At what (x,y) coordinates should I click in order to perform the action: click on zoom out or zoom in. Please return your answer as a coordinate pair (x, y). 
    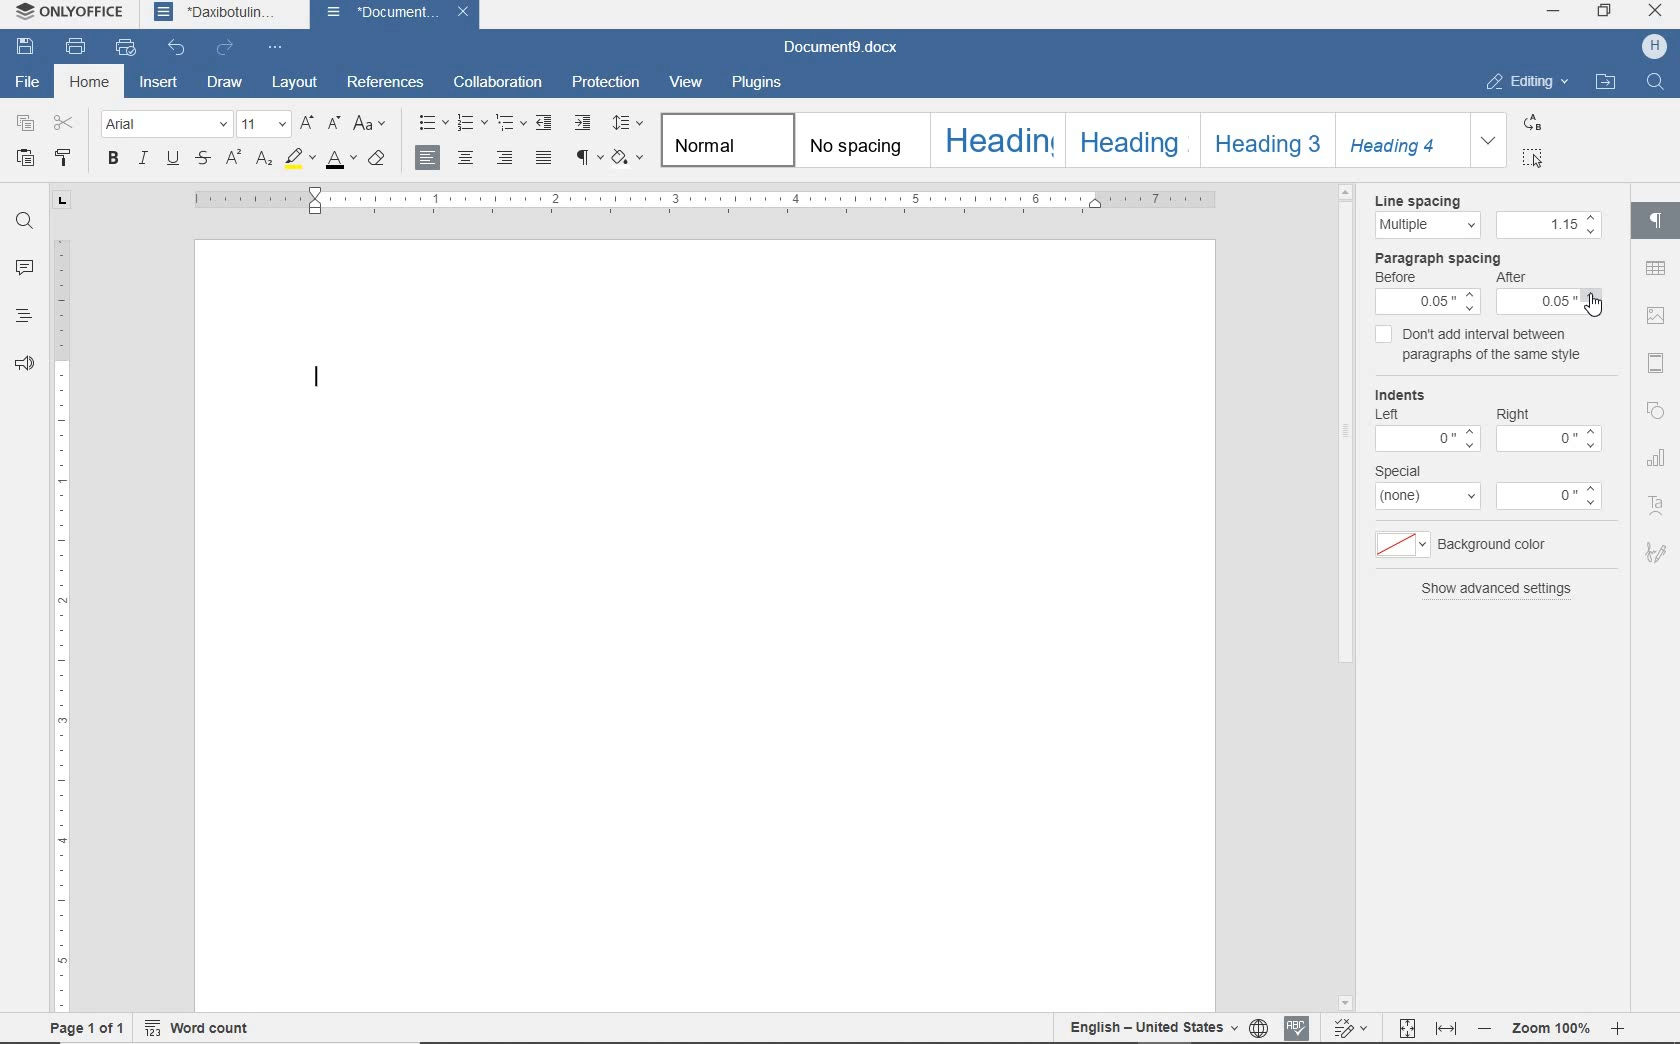
    Looking at the image, I should click on (1484, 1028).